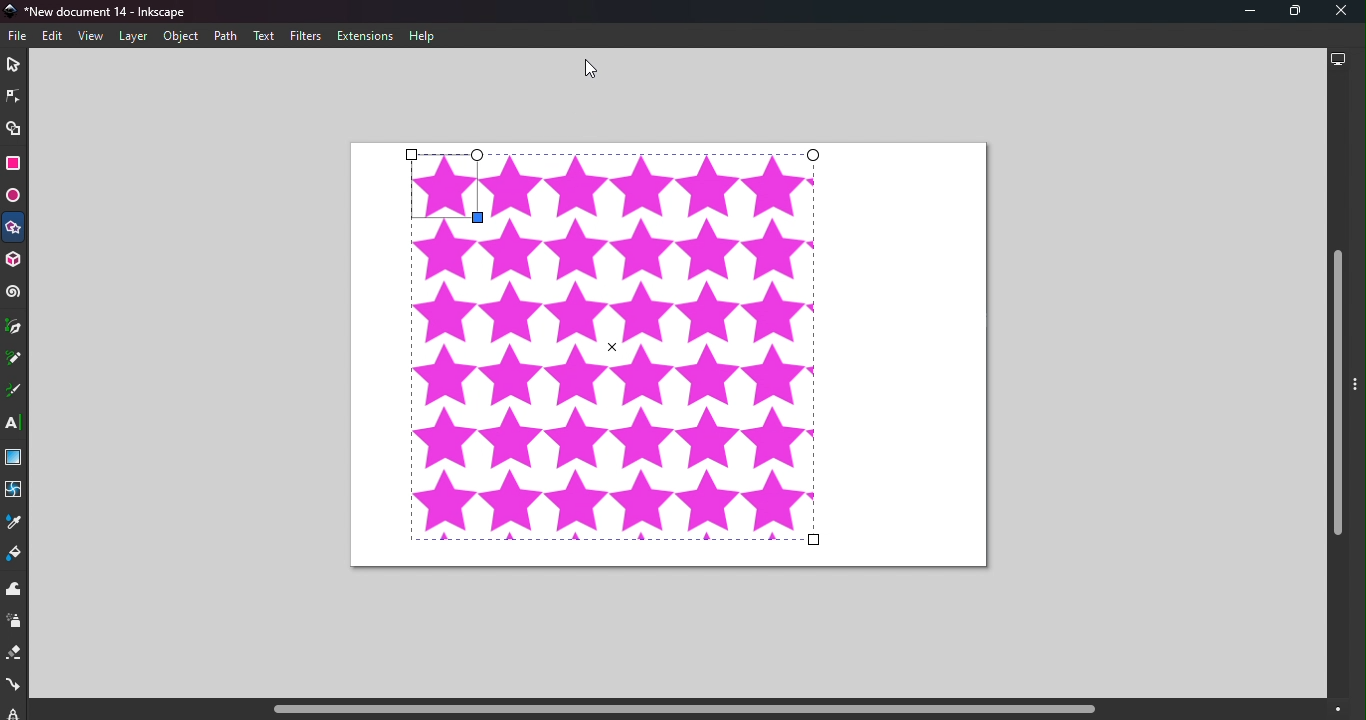  Describe the element at coordinates (16, 260) in the screenshot. I see `3D box tool` at that location.